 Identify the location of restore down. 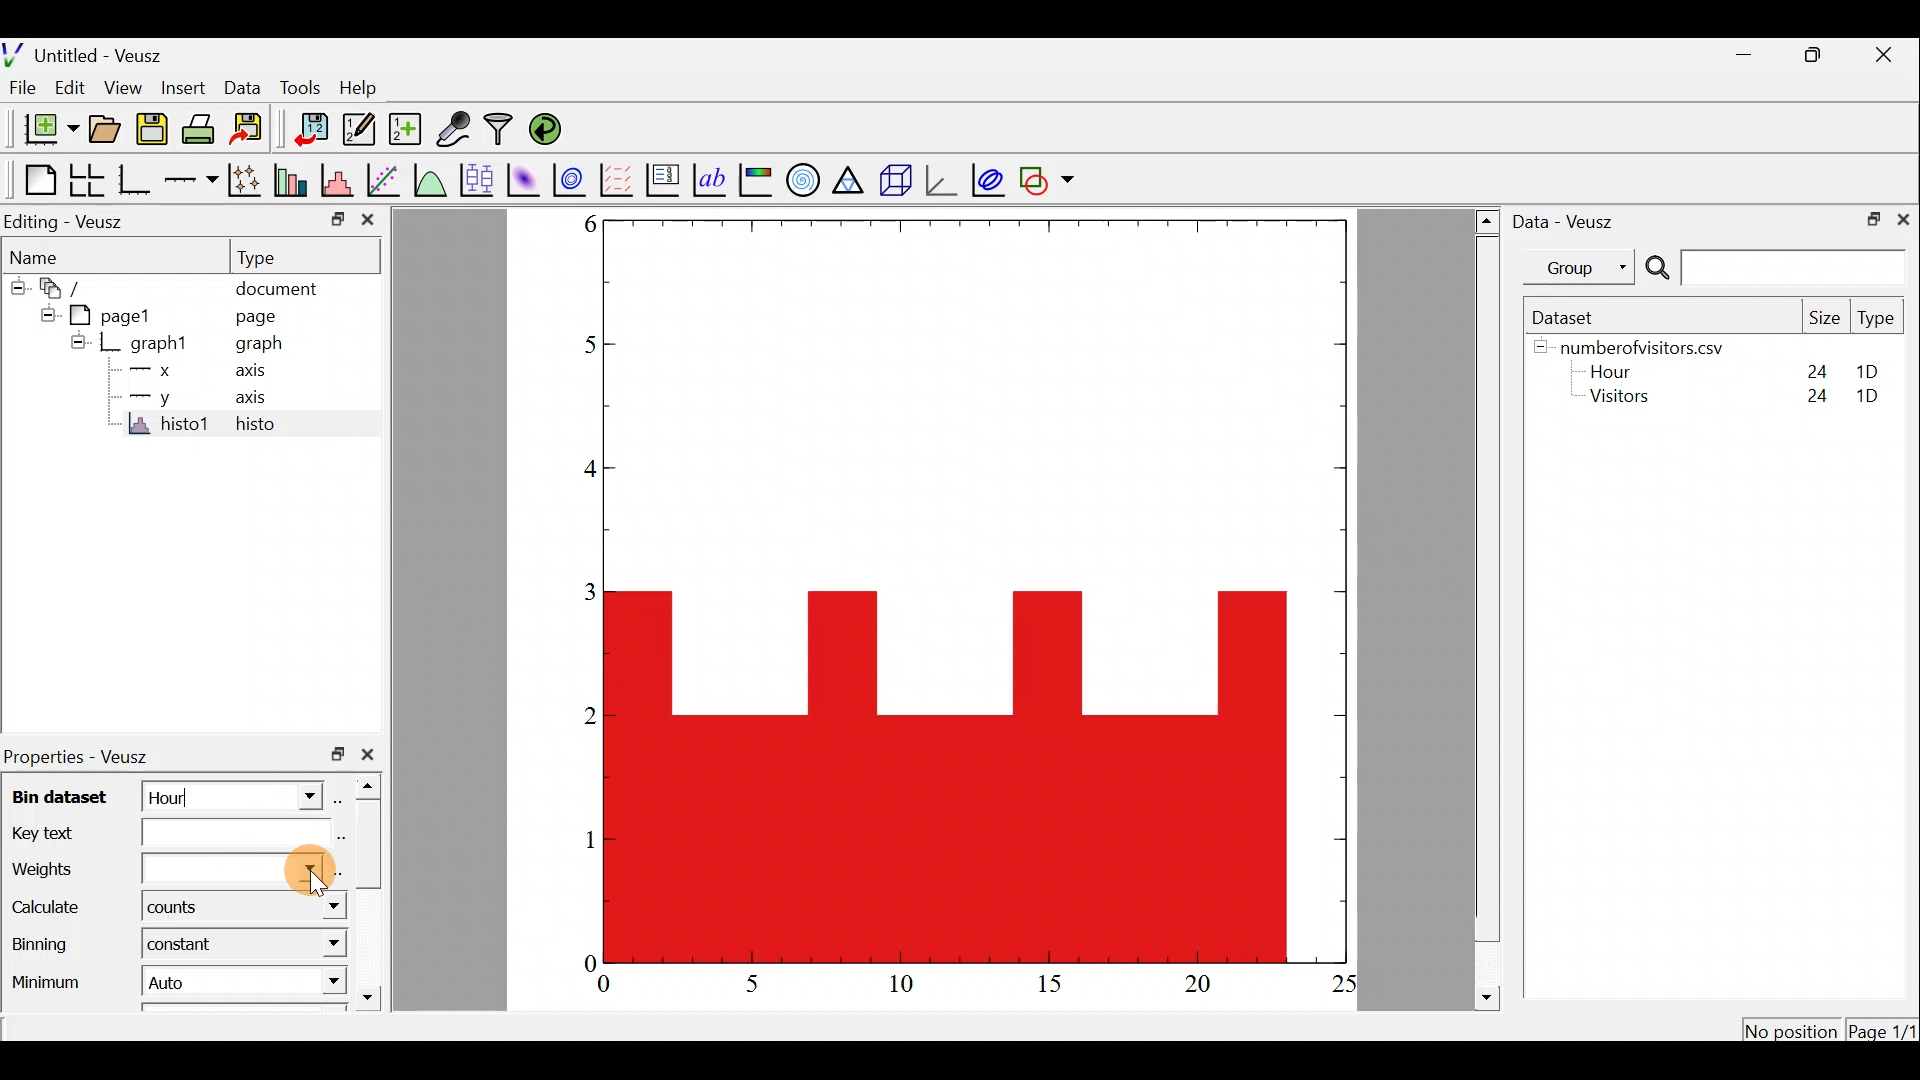
(334, 754).